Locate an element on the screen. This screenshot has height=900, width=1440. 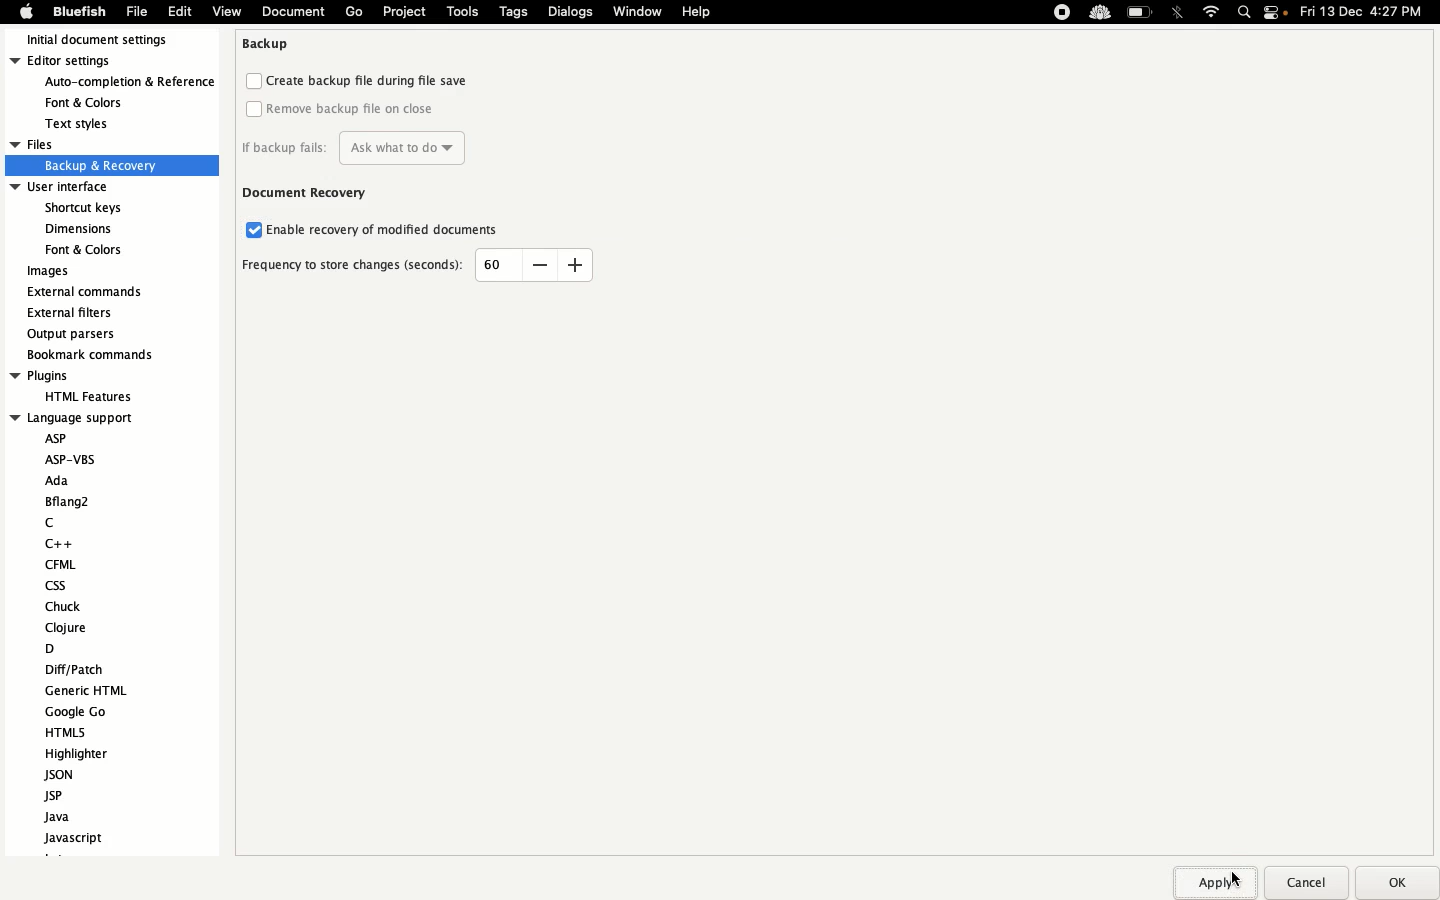
Bluefish is located at coordinates (77, 13).